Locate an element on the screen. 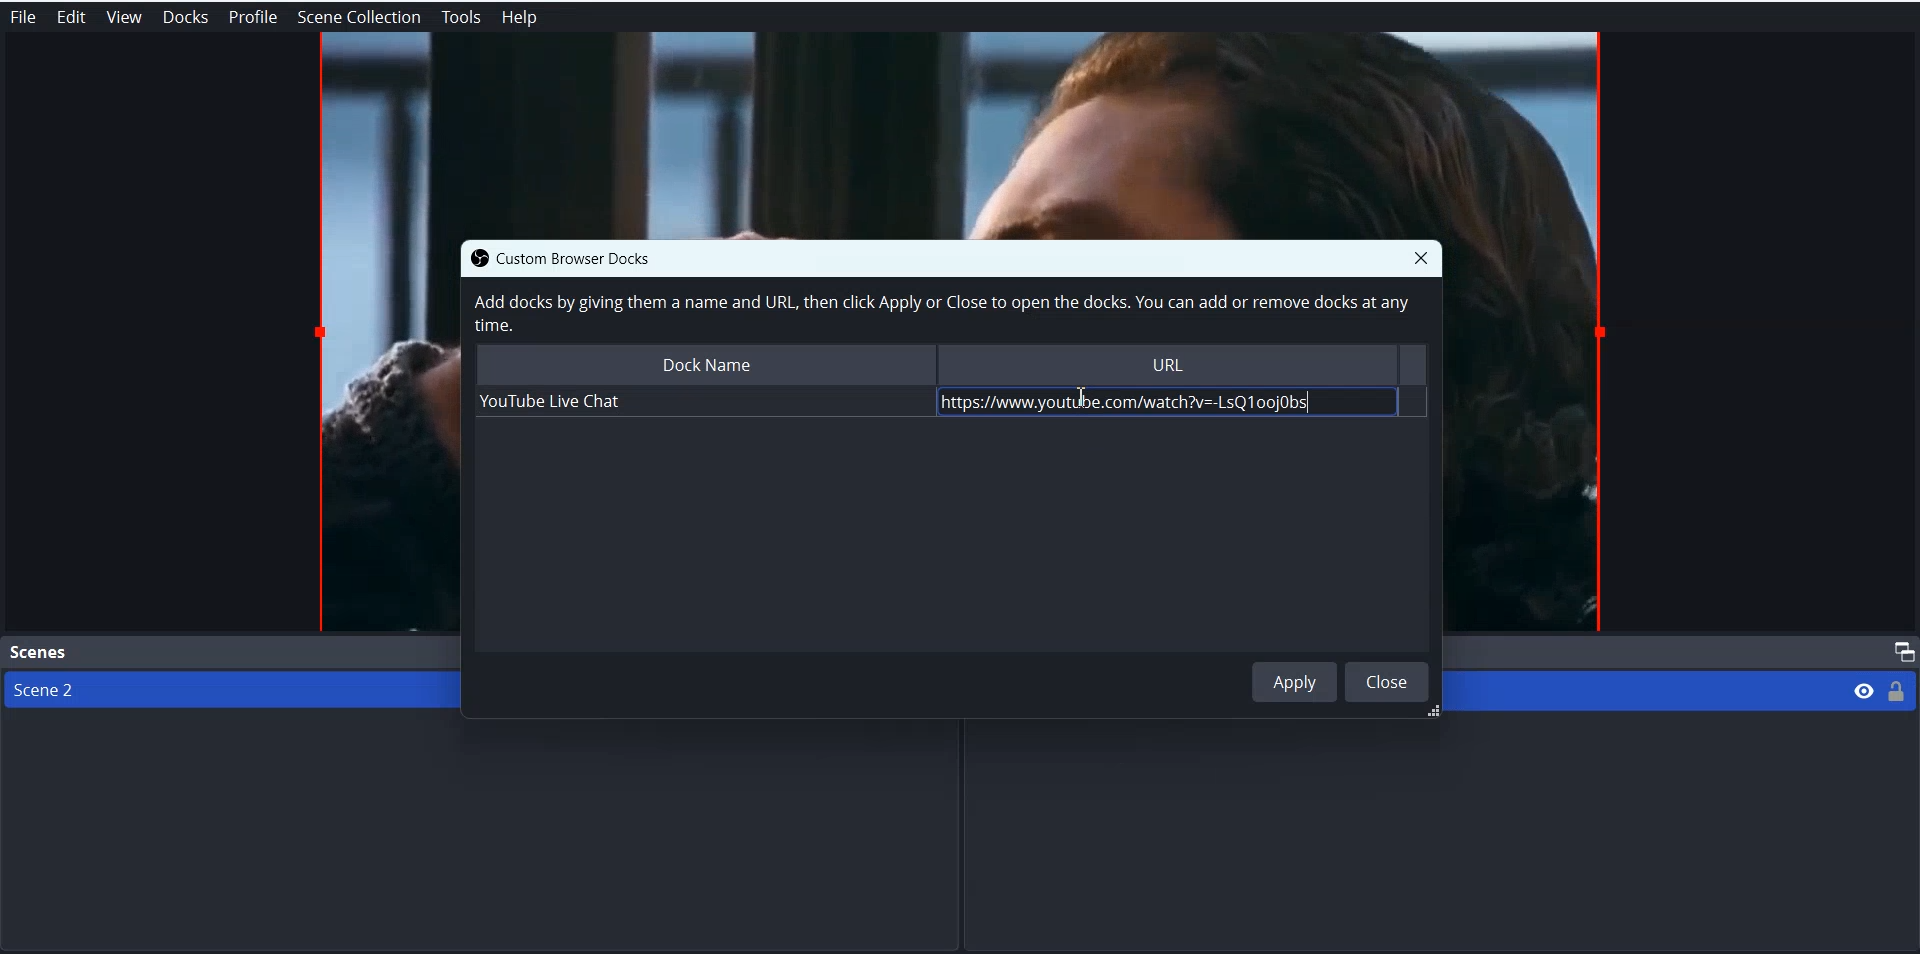 This screenshot has height=954, width=1920. View is located at coordinates (123, 17).